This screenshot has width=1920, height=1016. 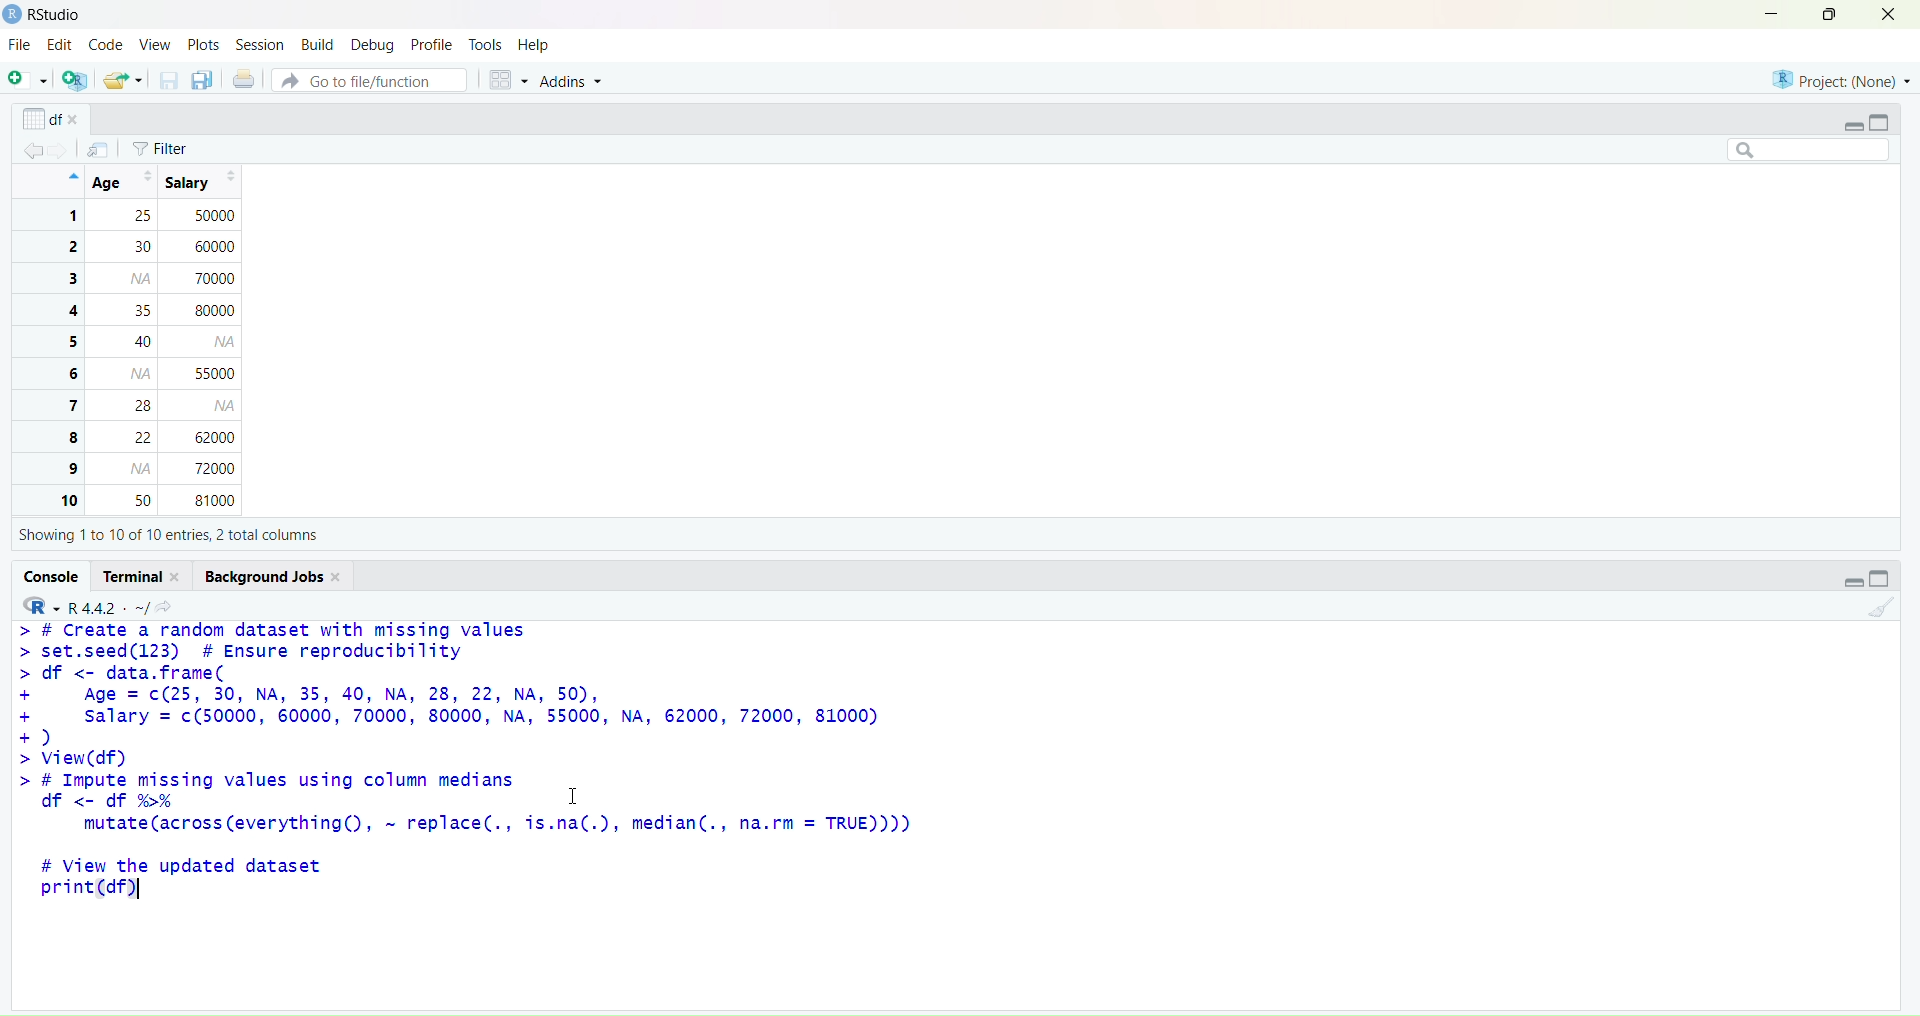 What do you see at coordinates (1822, 14) in the screenshot?
I see `maximize` at bounding box center [1822, 14].